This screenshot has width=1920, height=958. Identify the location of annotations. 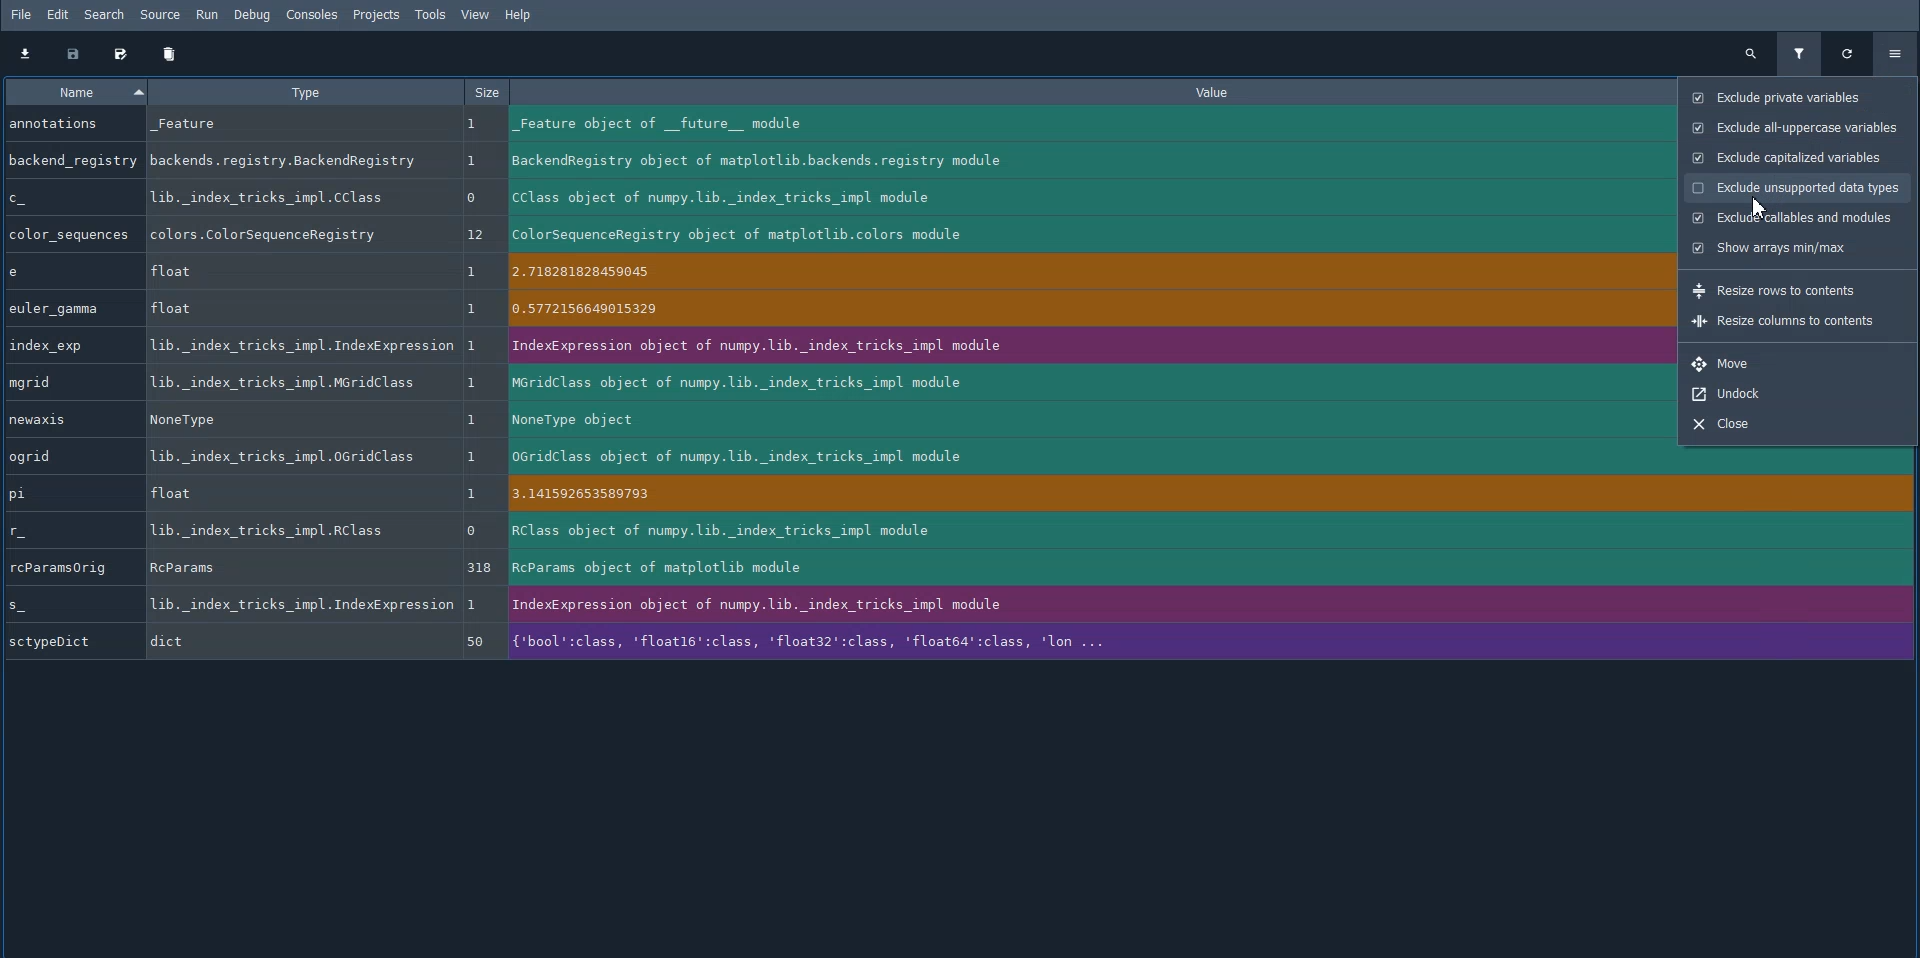
(68, 123).